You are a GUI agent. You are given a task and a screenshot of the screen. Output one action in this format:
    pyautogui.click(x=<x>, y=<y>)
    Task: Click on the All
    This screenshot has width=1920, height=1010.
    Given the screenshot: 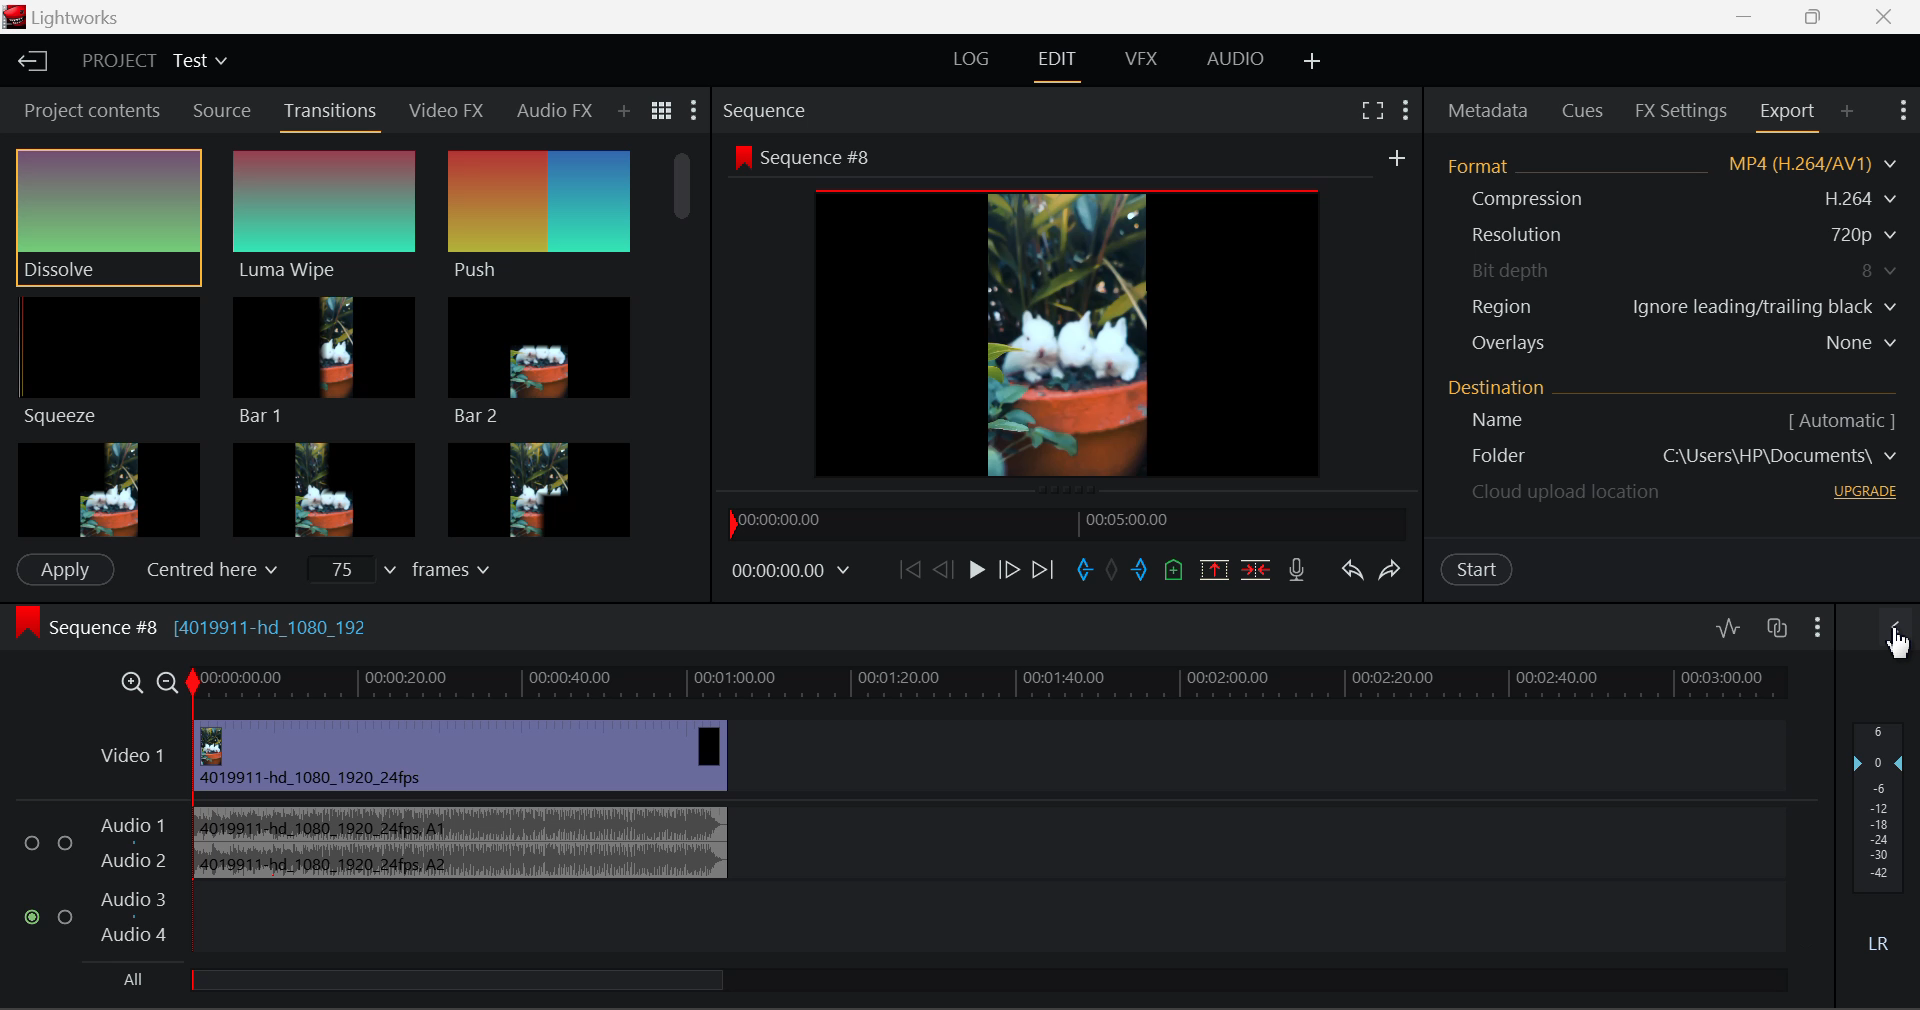 What is the action you would take?
    pyautogui.click(x=424, y=984)
    